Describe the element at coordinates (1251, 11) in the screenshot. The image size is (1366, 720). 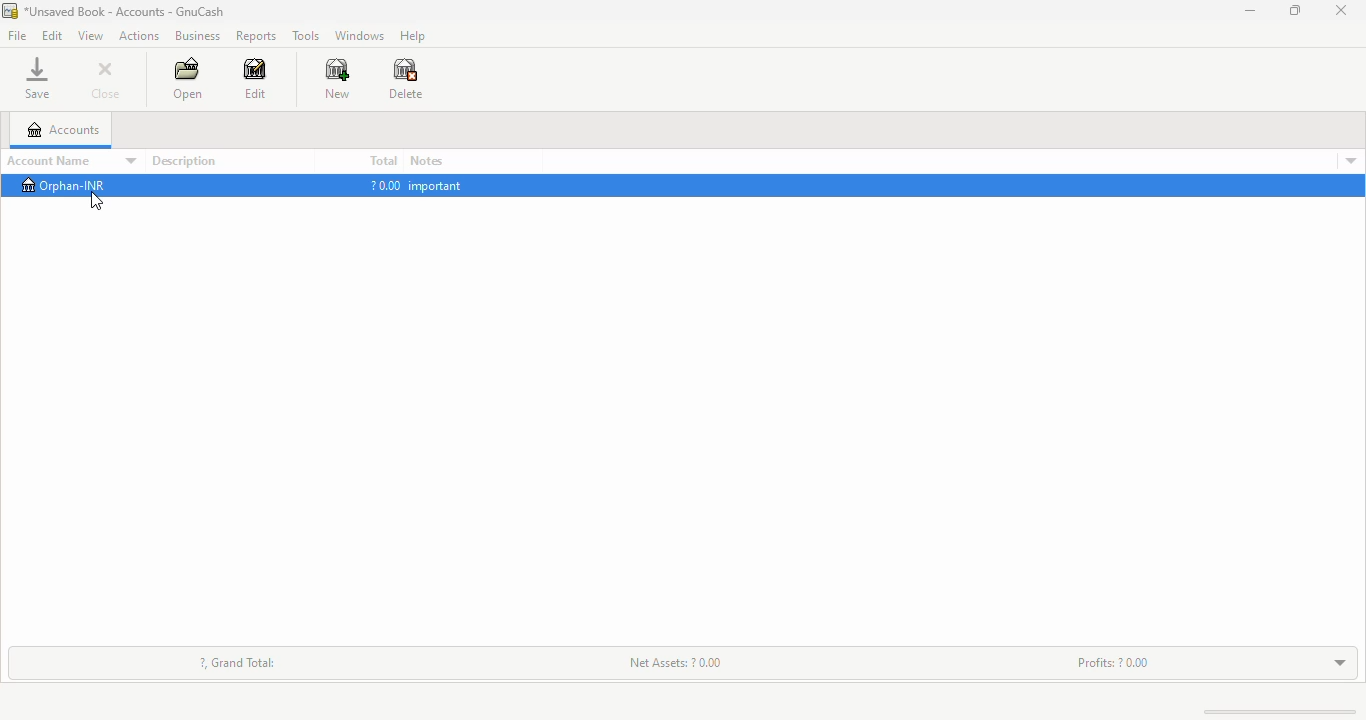
I see `minimize` at that location.